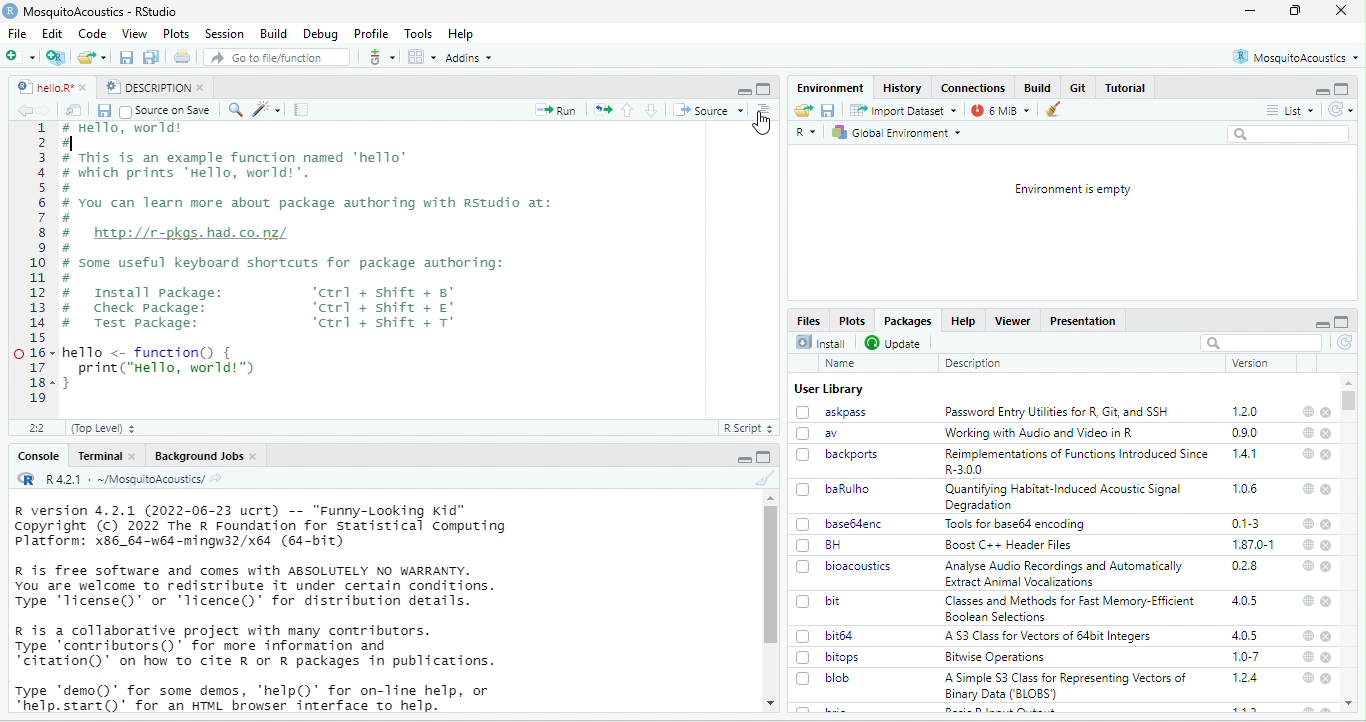 This screenshot has height=722, width=1366. I want to click on Git, so click(1079, 88).